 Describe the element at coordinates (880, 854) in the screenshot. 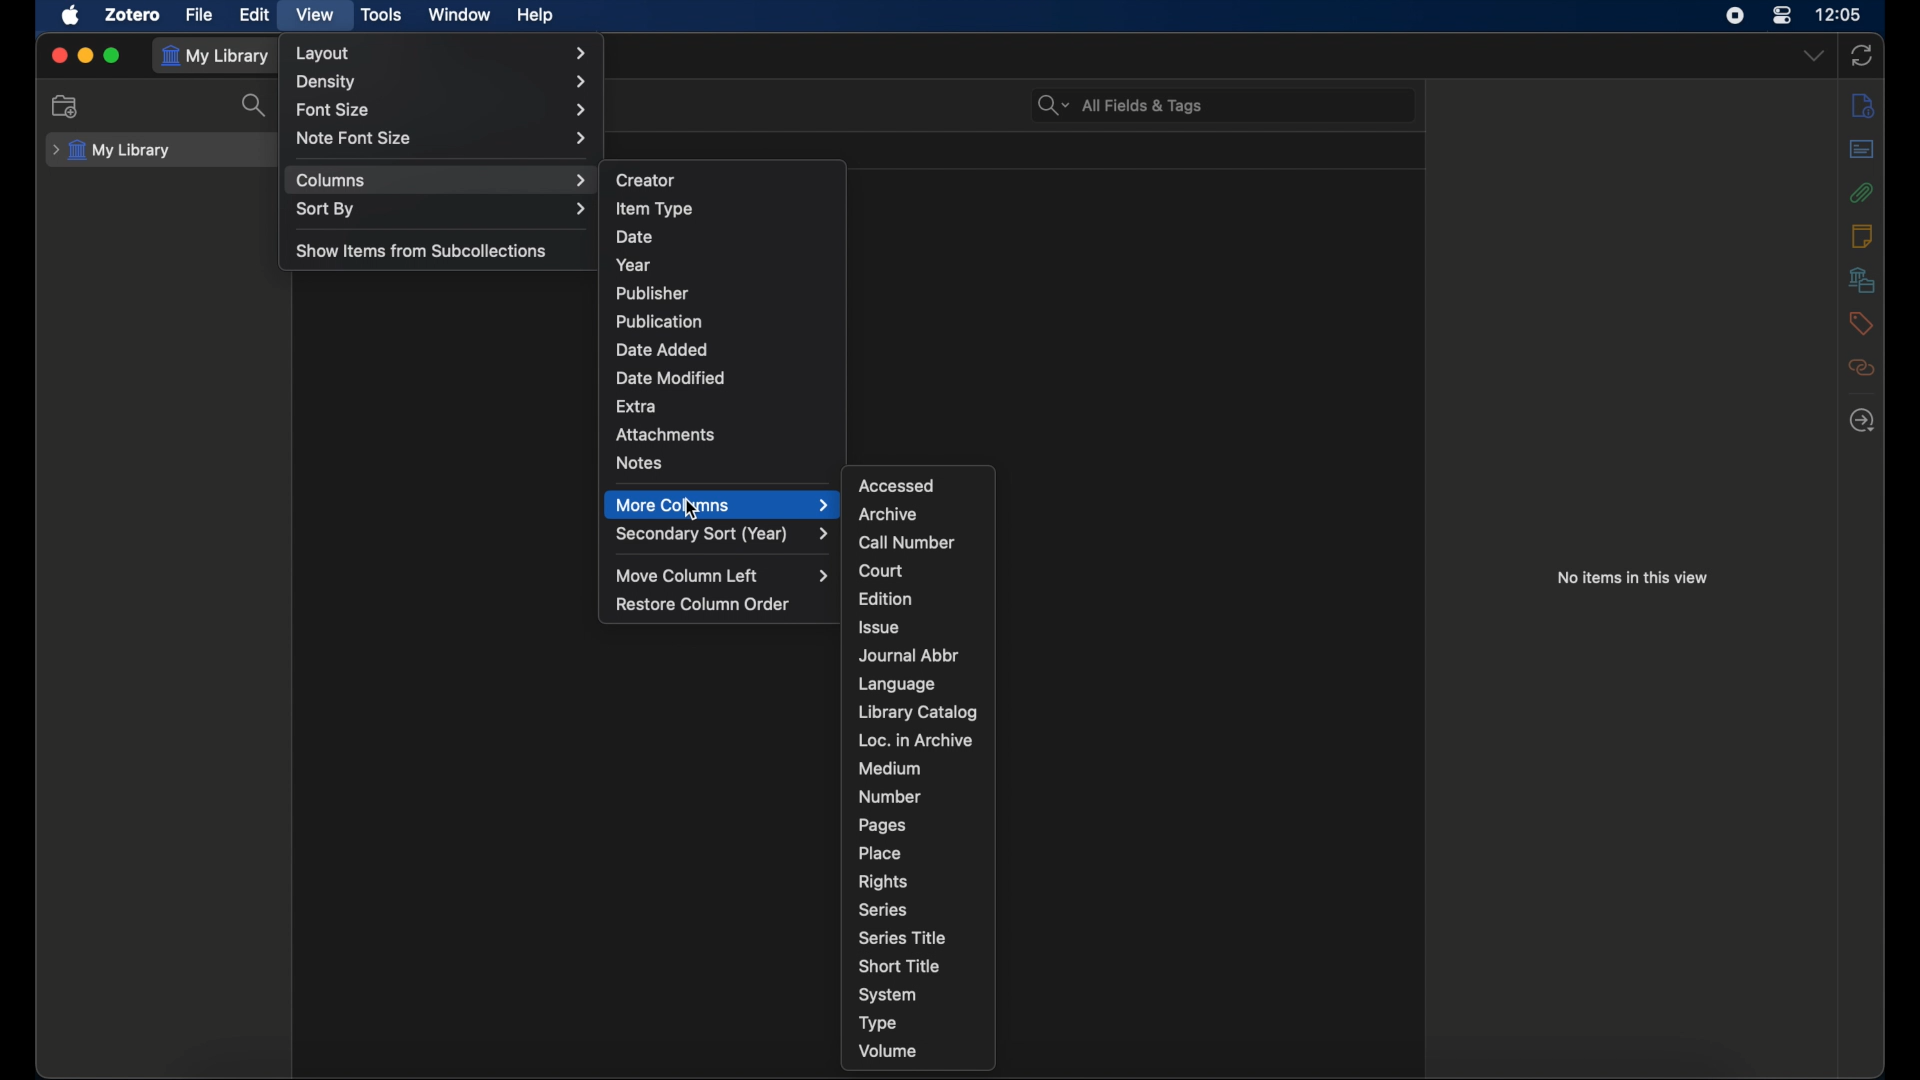

I see `place` at that location.